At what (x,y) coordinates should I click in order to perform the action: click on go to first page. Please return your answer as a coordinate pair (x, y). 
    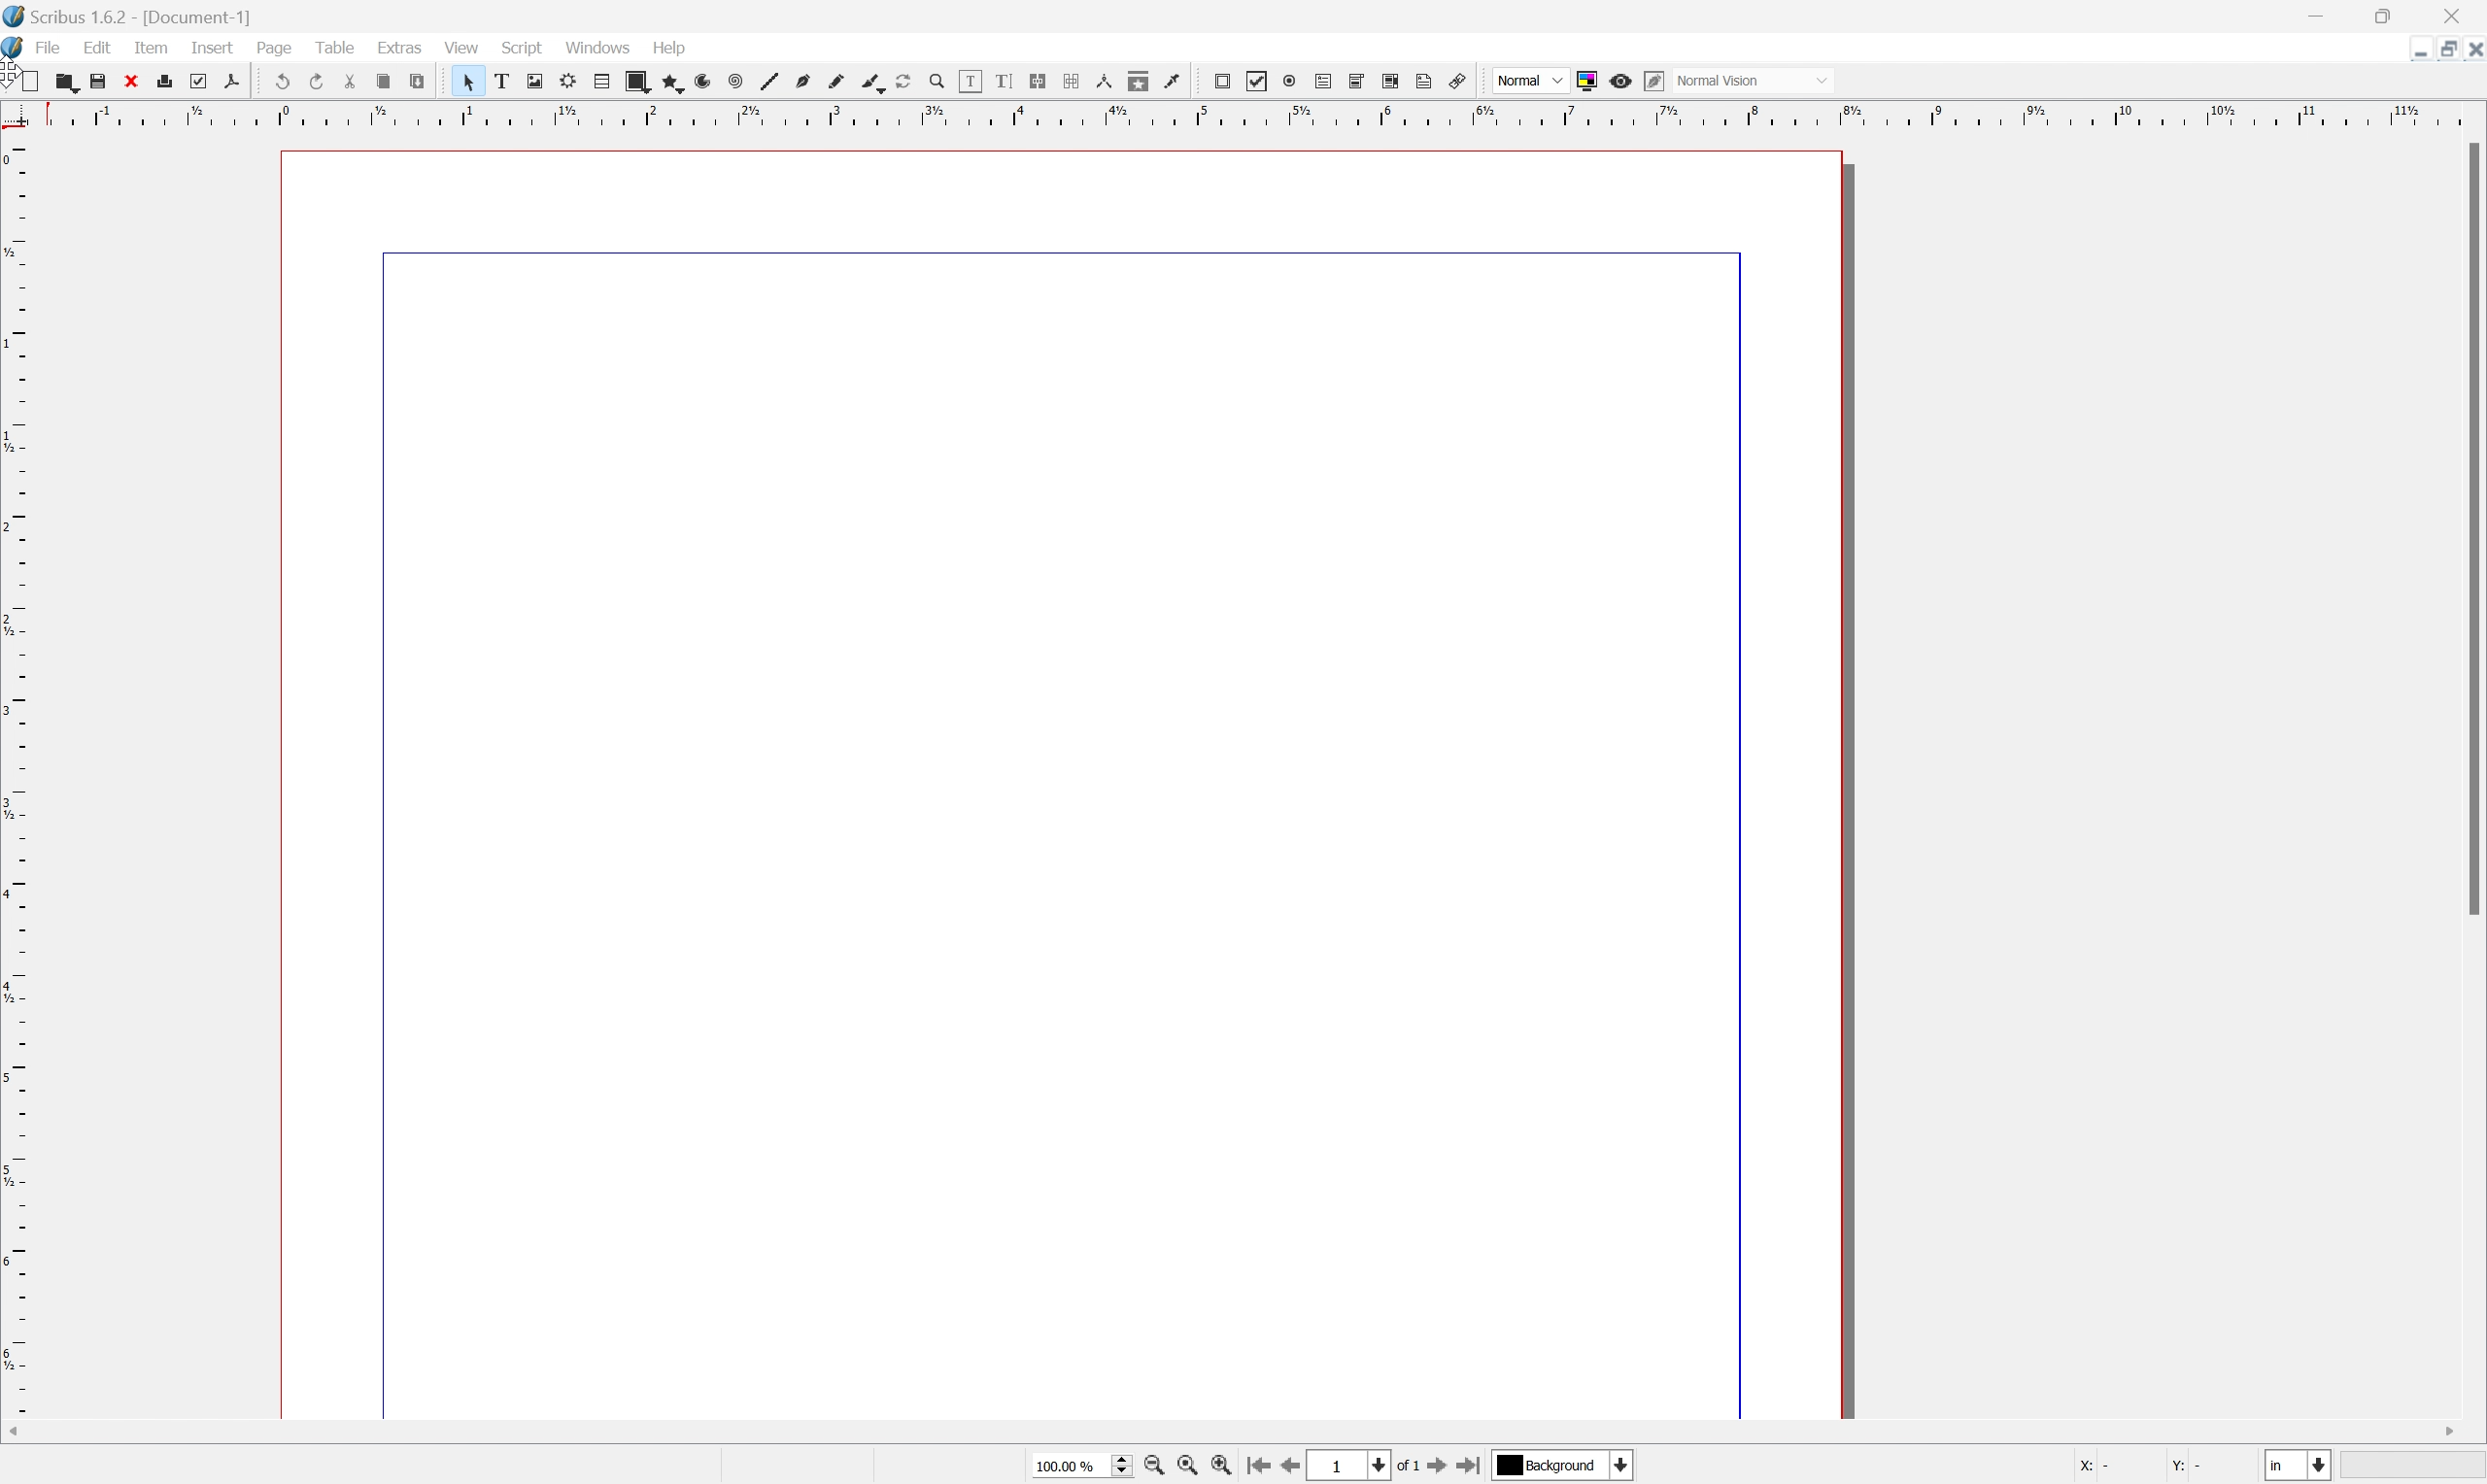
    Looking at the image, I should click on (1255, 1466).